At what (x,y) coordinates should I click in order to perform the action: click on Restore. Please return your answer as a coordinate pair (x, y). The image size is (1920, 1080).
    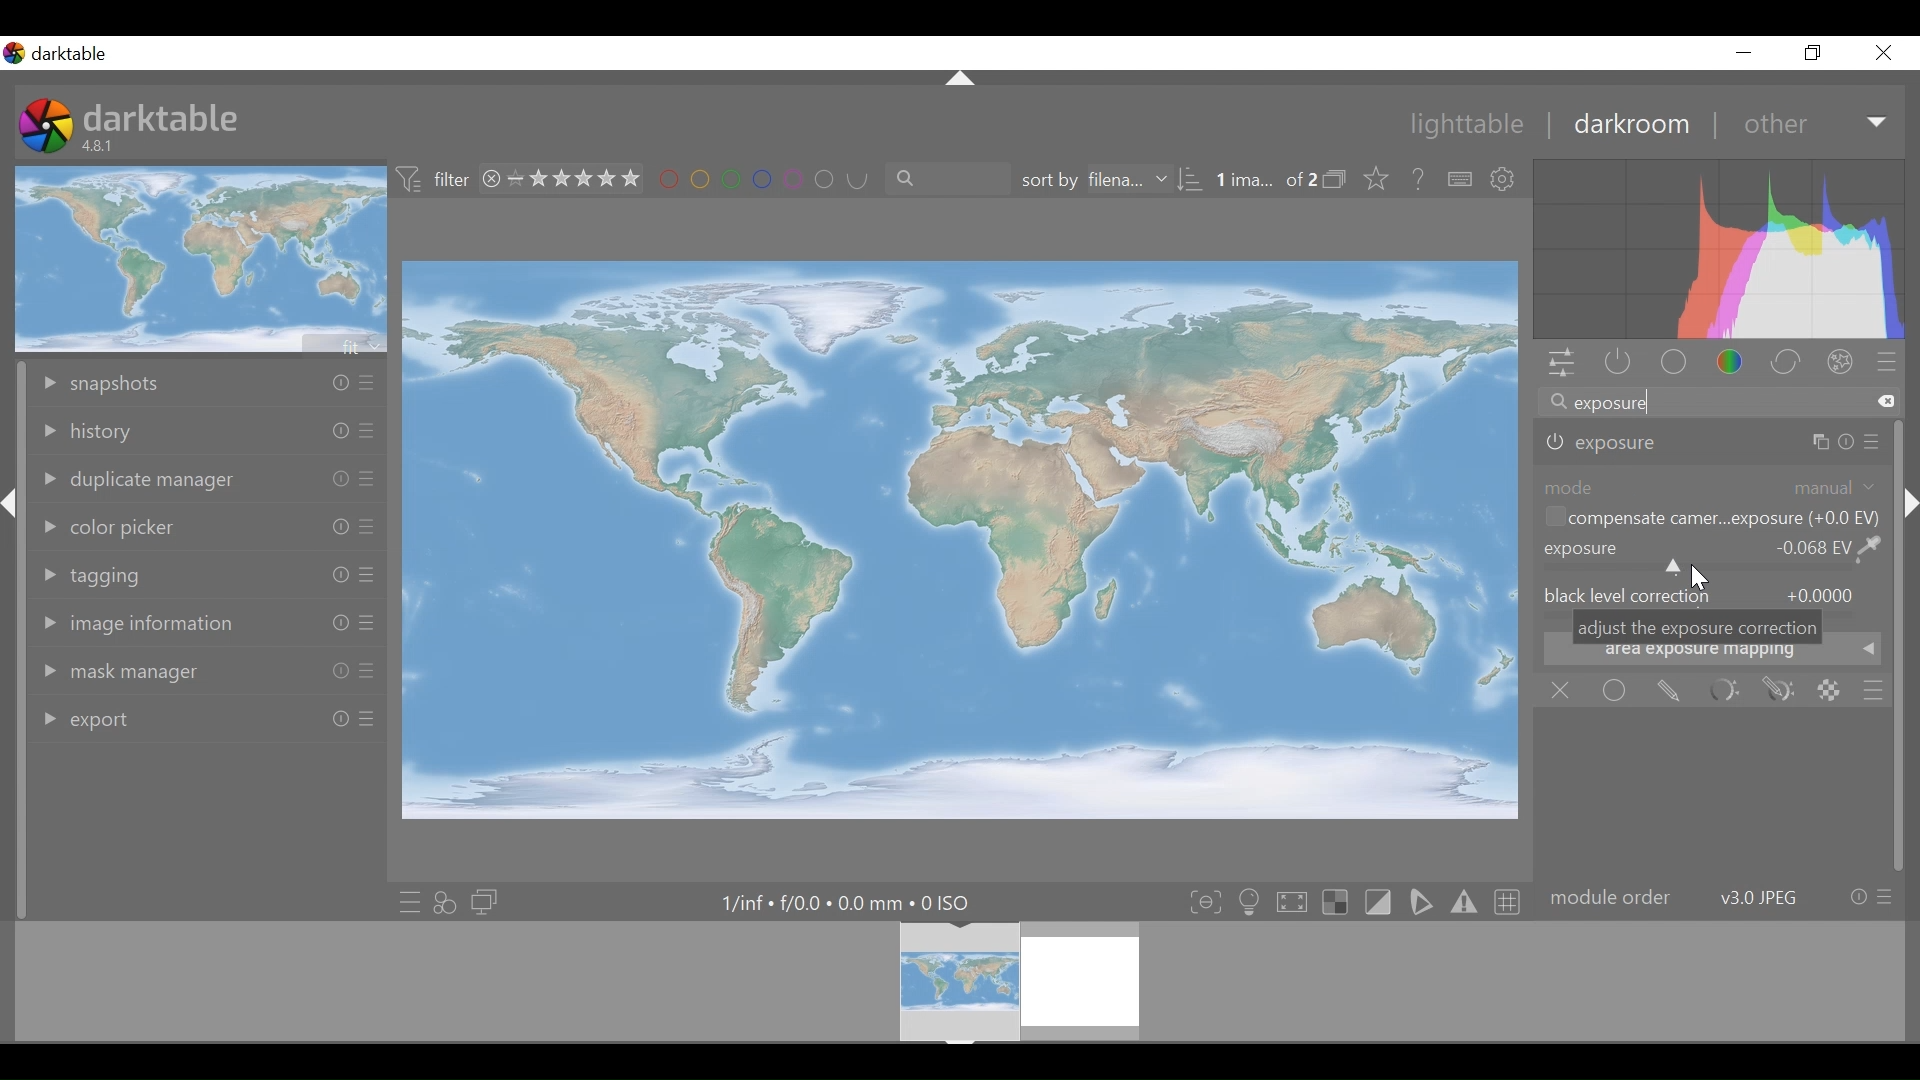
    Looking at the image, I should click on (1819, 52).